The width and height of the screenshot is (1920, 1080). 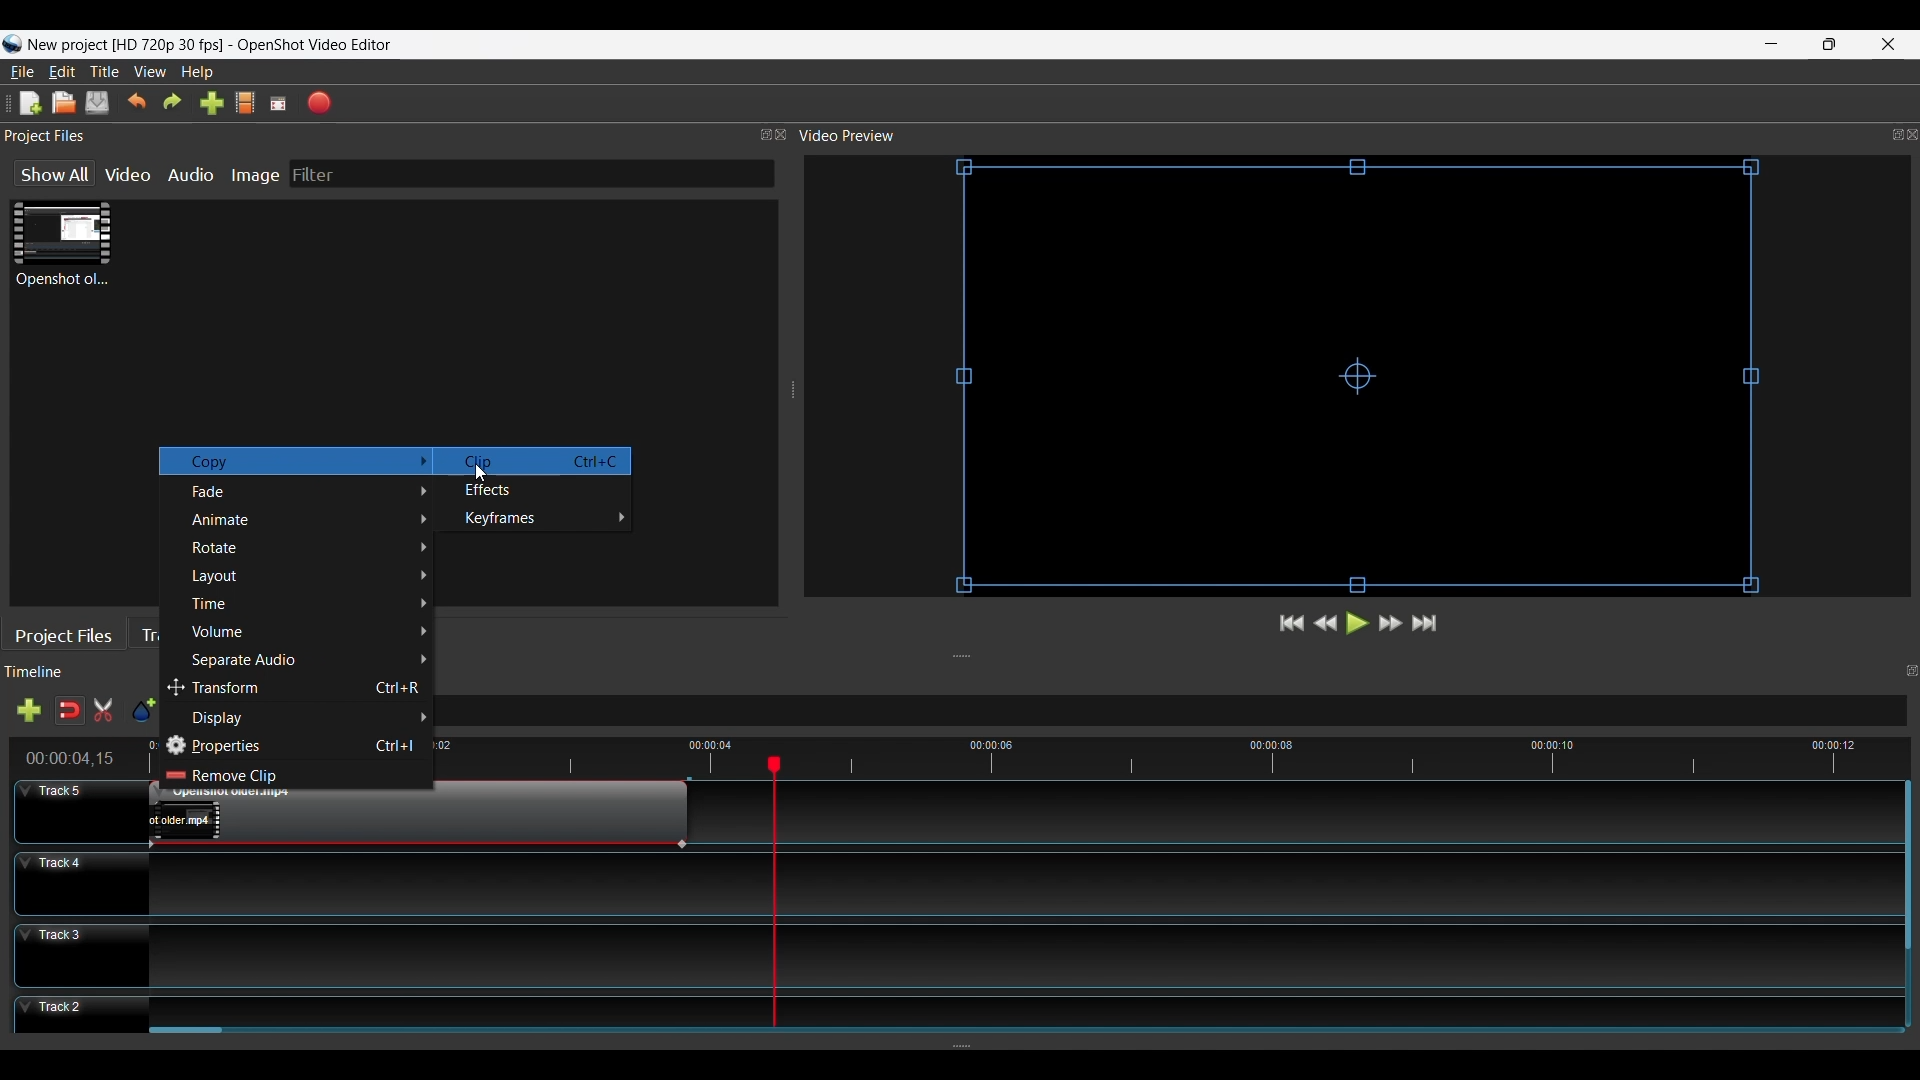 I want to click on Track Panel, so click(x=1015, y=882).